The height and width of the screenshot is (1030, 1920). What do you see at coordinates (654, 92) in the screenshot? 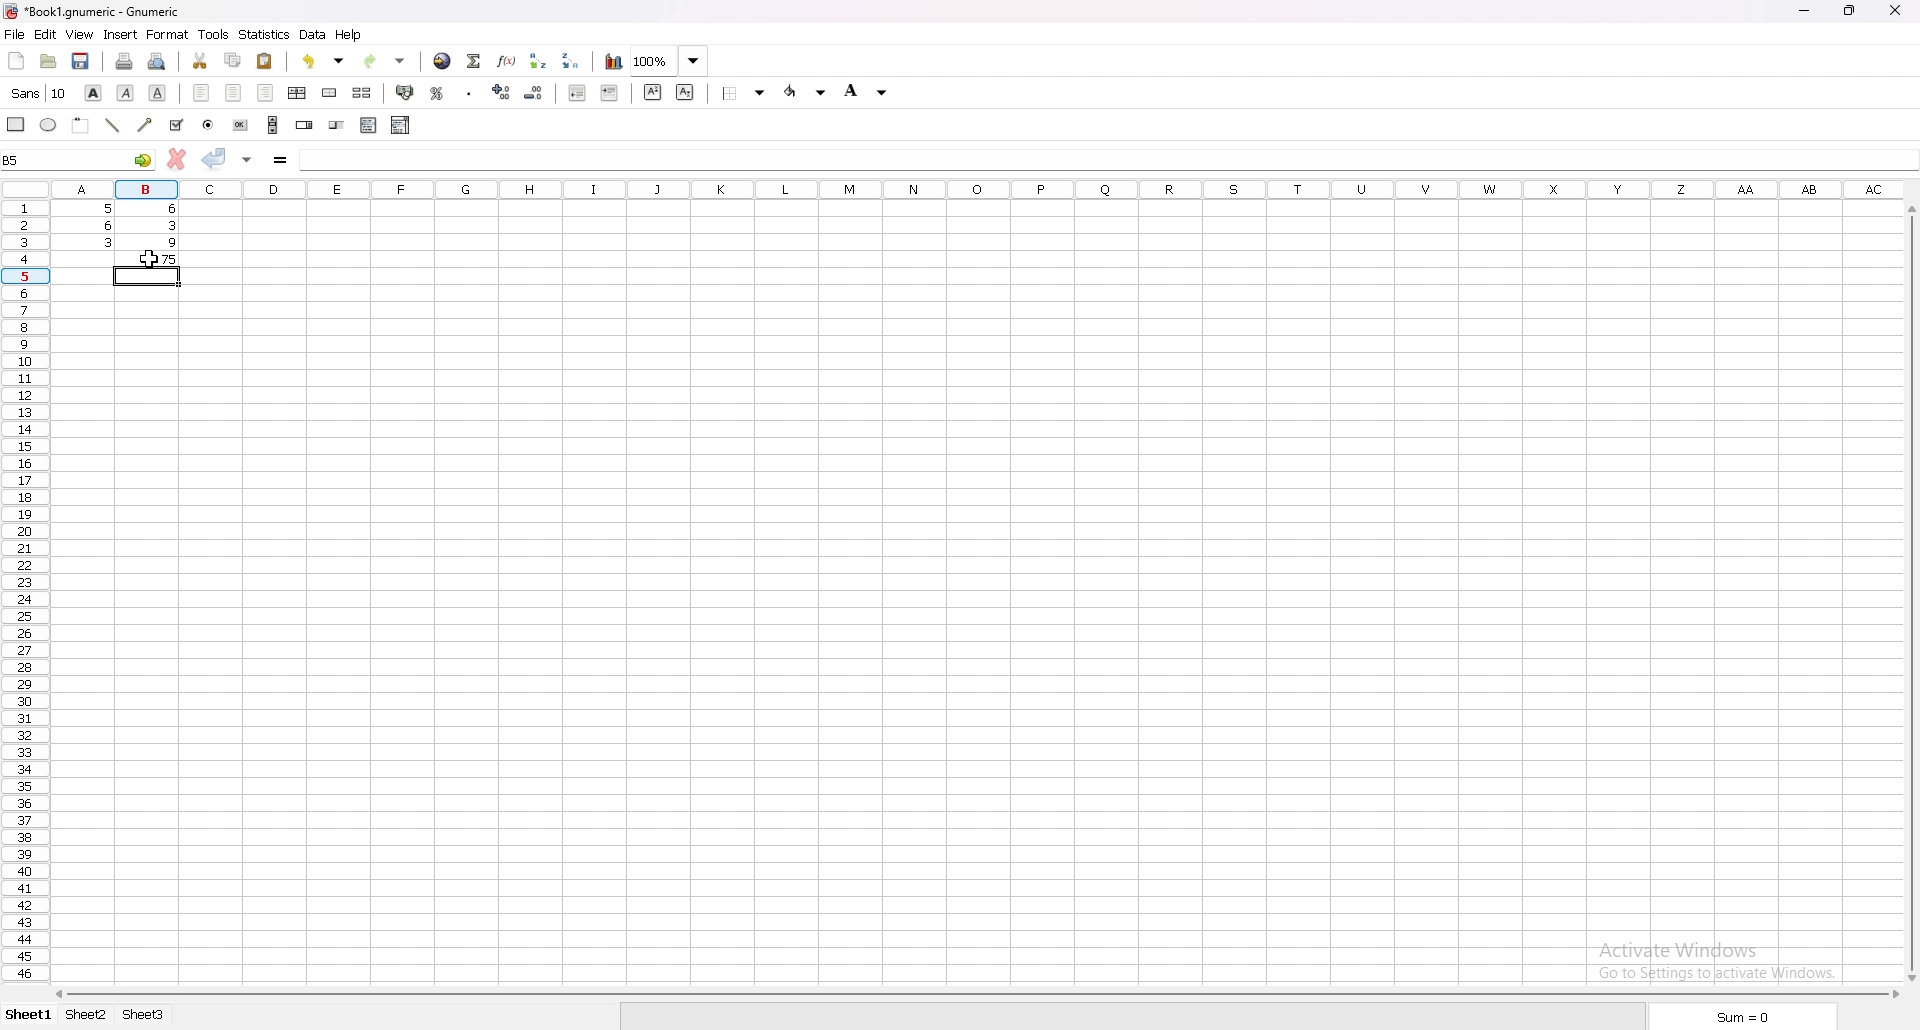
I see `superscript` at bounding box center [654, 92].